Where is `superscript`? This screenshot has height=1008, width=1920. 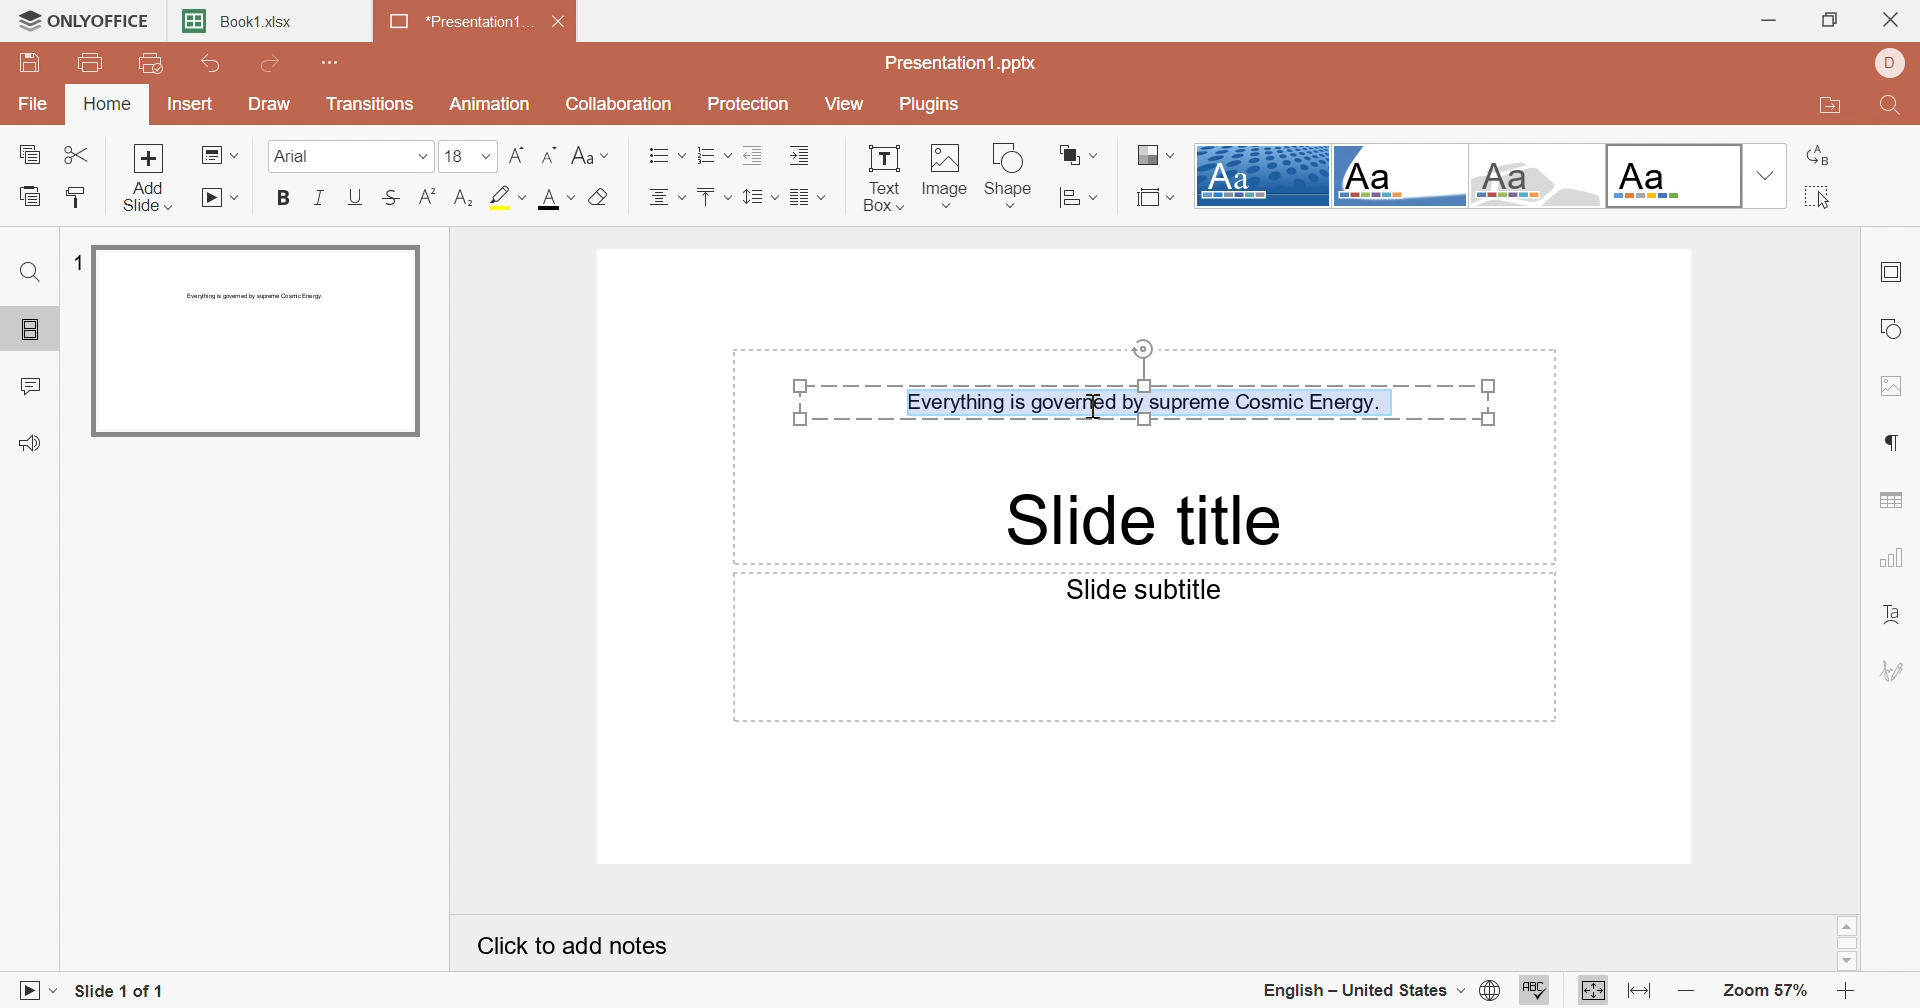 superscript is located at coordinates (426, 196).